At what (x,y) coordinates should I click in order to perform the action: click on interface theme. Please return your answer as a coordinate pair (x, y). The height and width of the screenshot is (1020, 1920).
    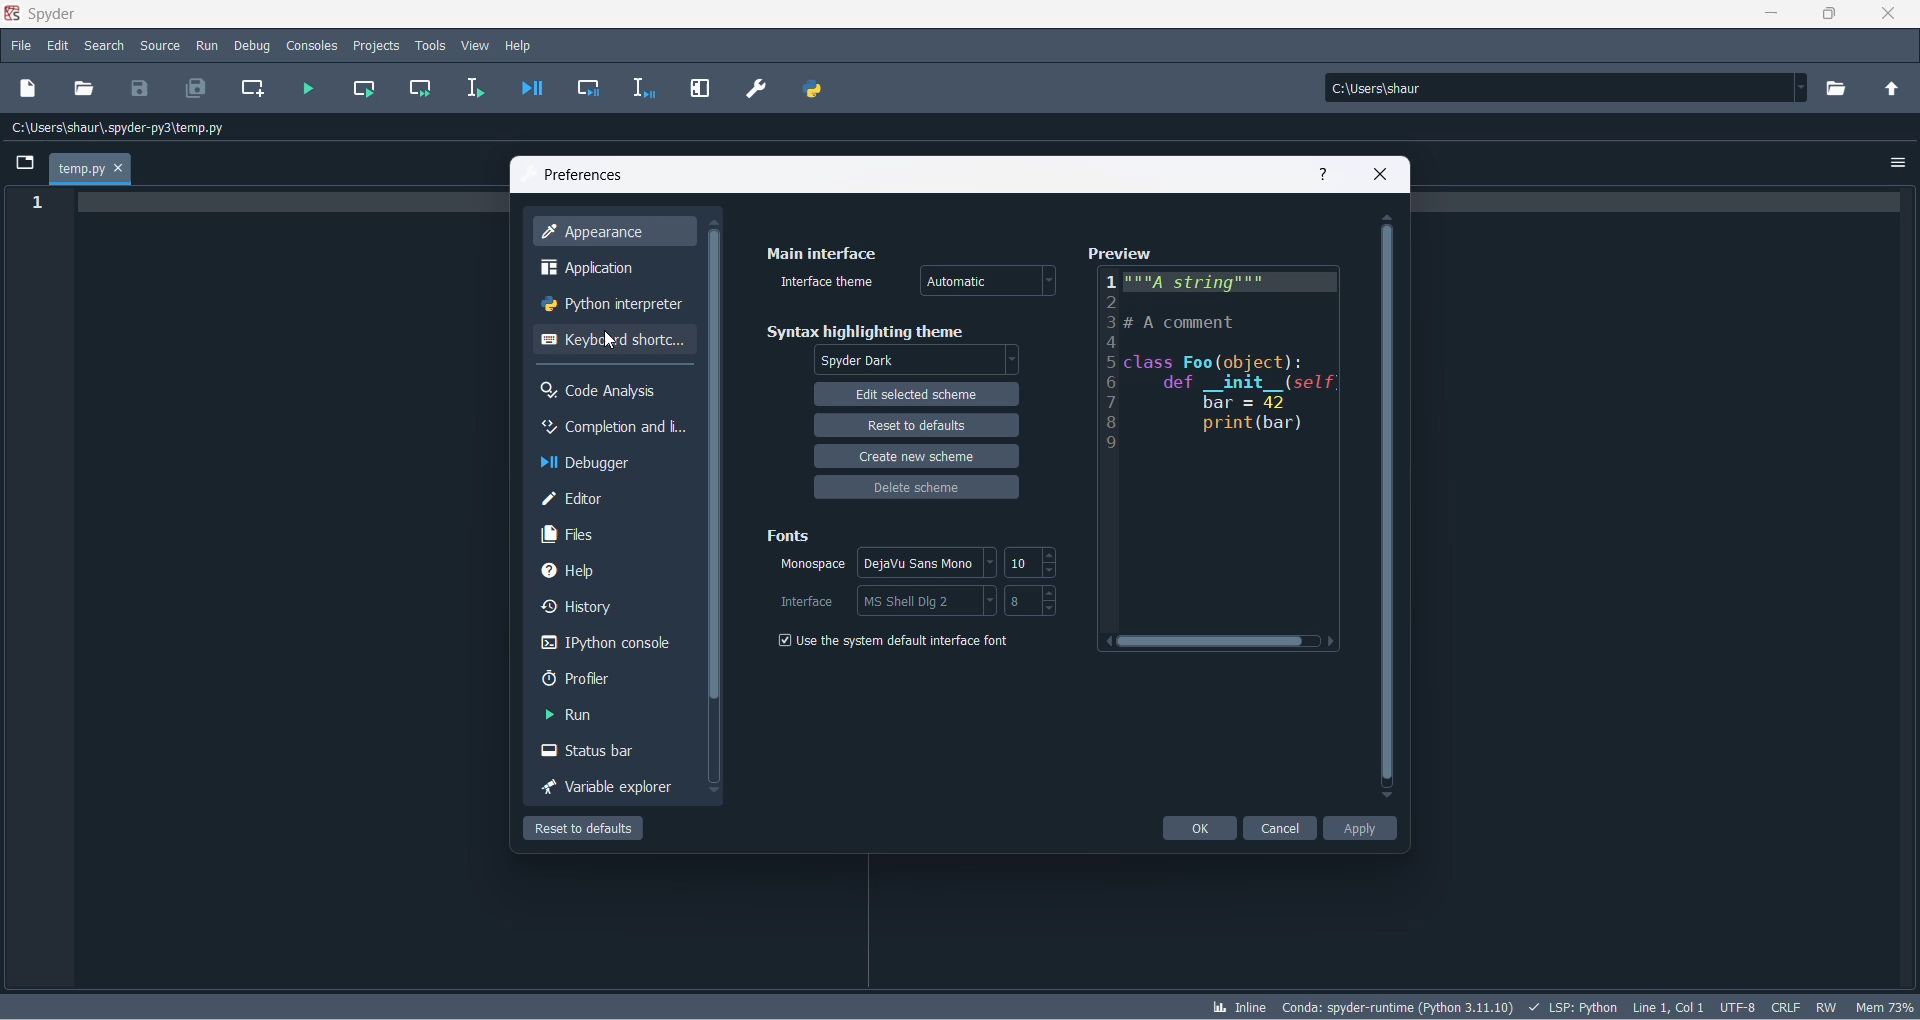
    Looking at the image, I should click on (827, 279).